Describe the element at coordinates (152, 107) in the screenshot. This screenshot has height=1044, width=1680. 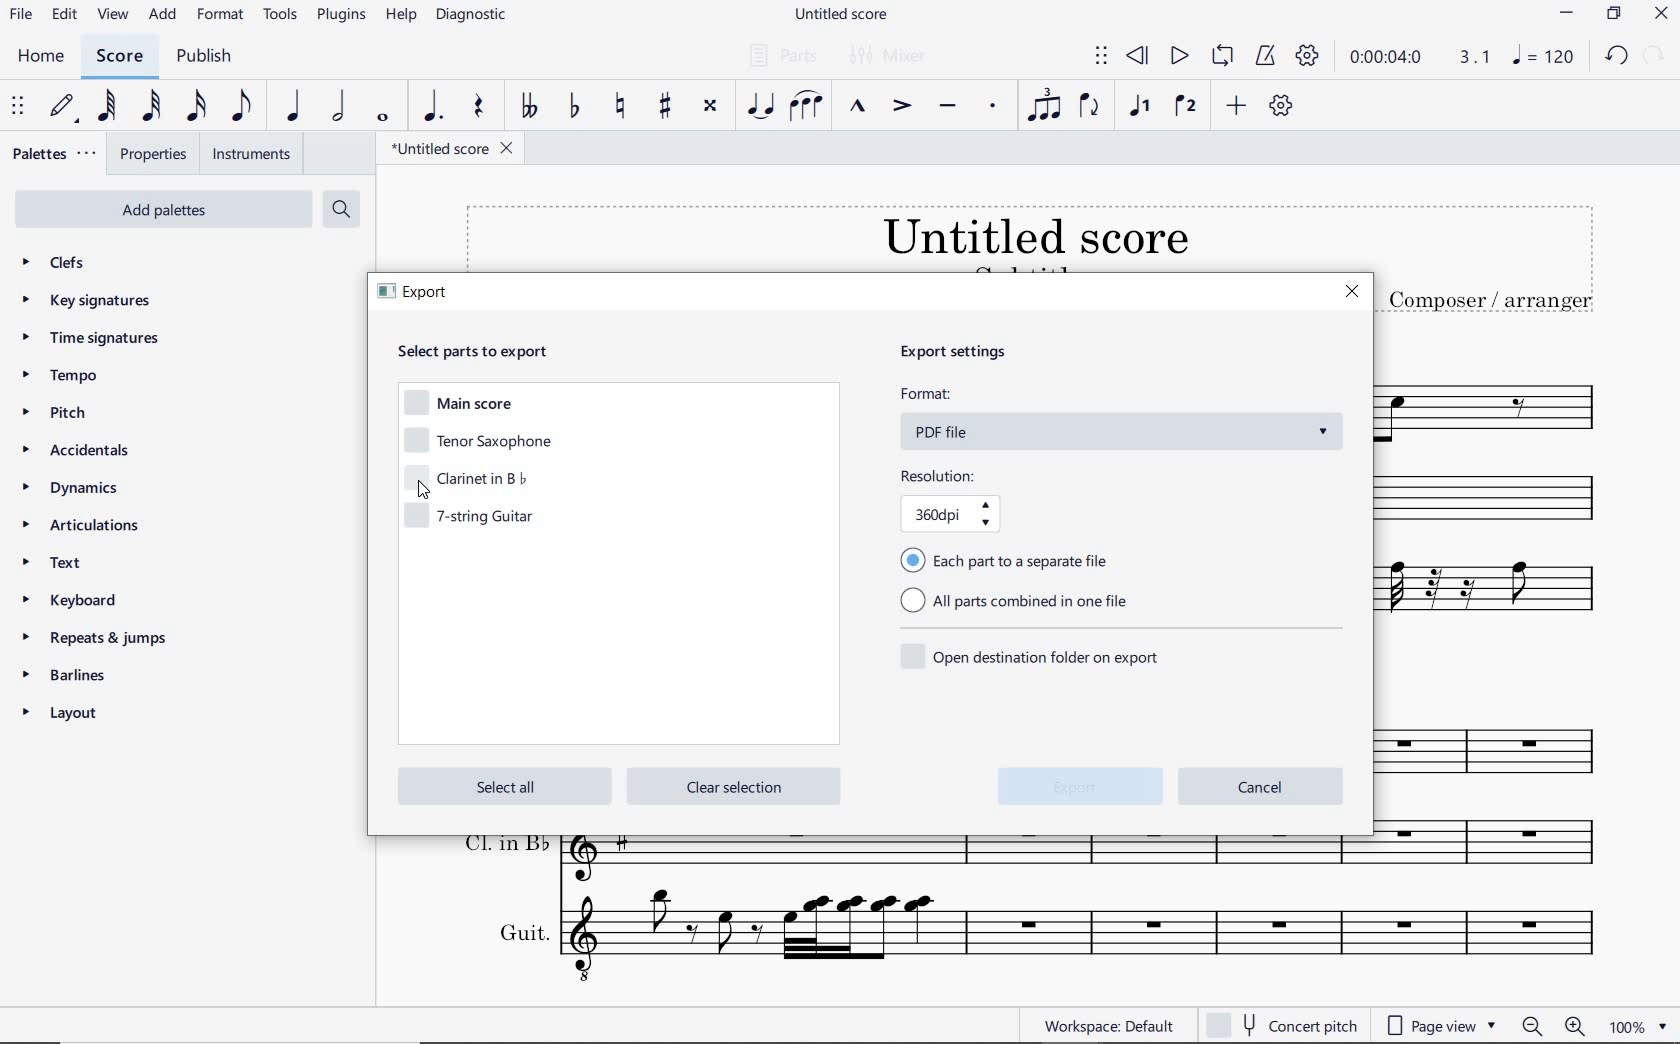
I see `32ND NOTE` at that location.